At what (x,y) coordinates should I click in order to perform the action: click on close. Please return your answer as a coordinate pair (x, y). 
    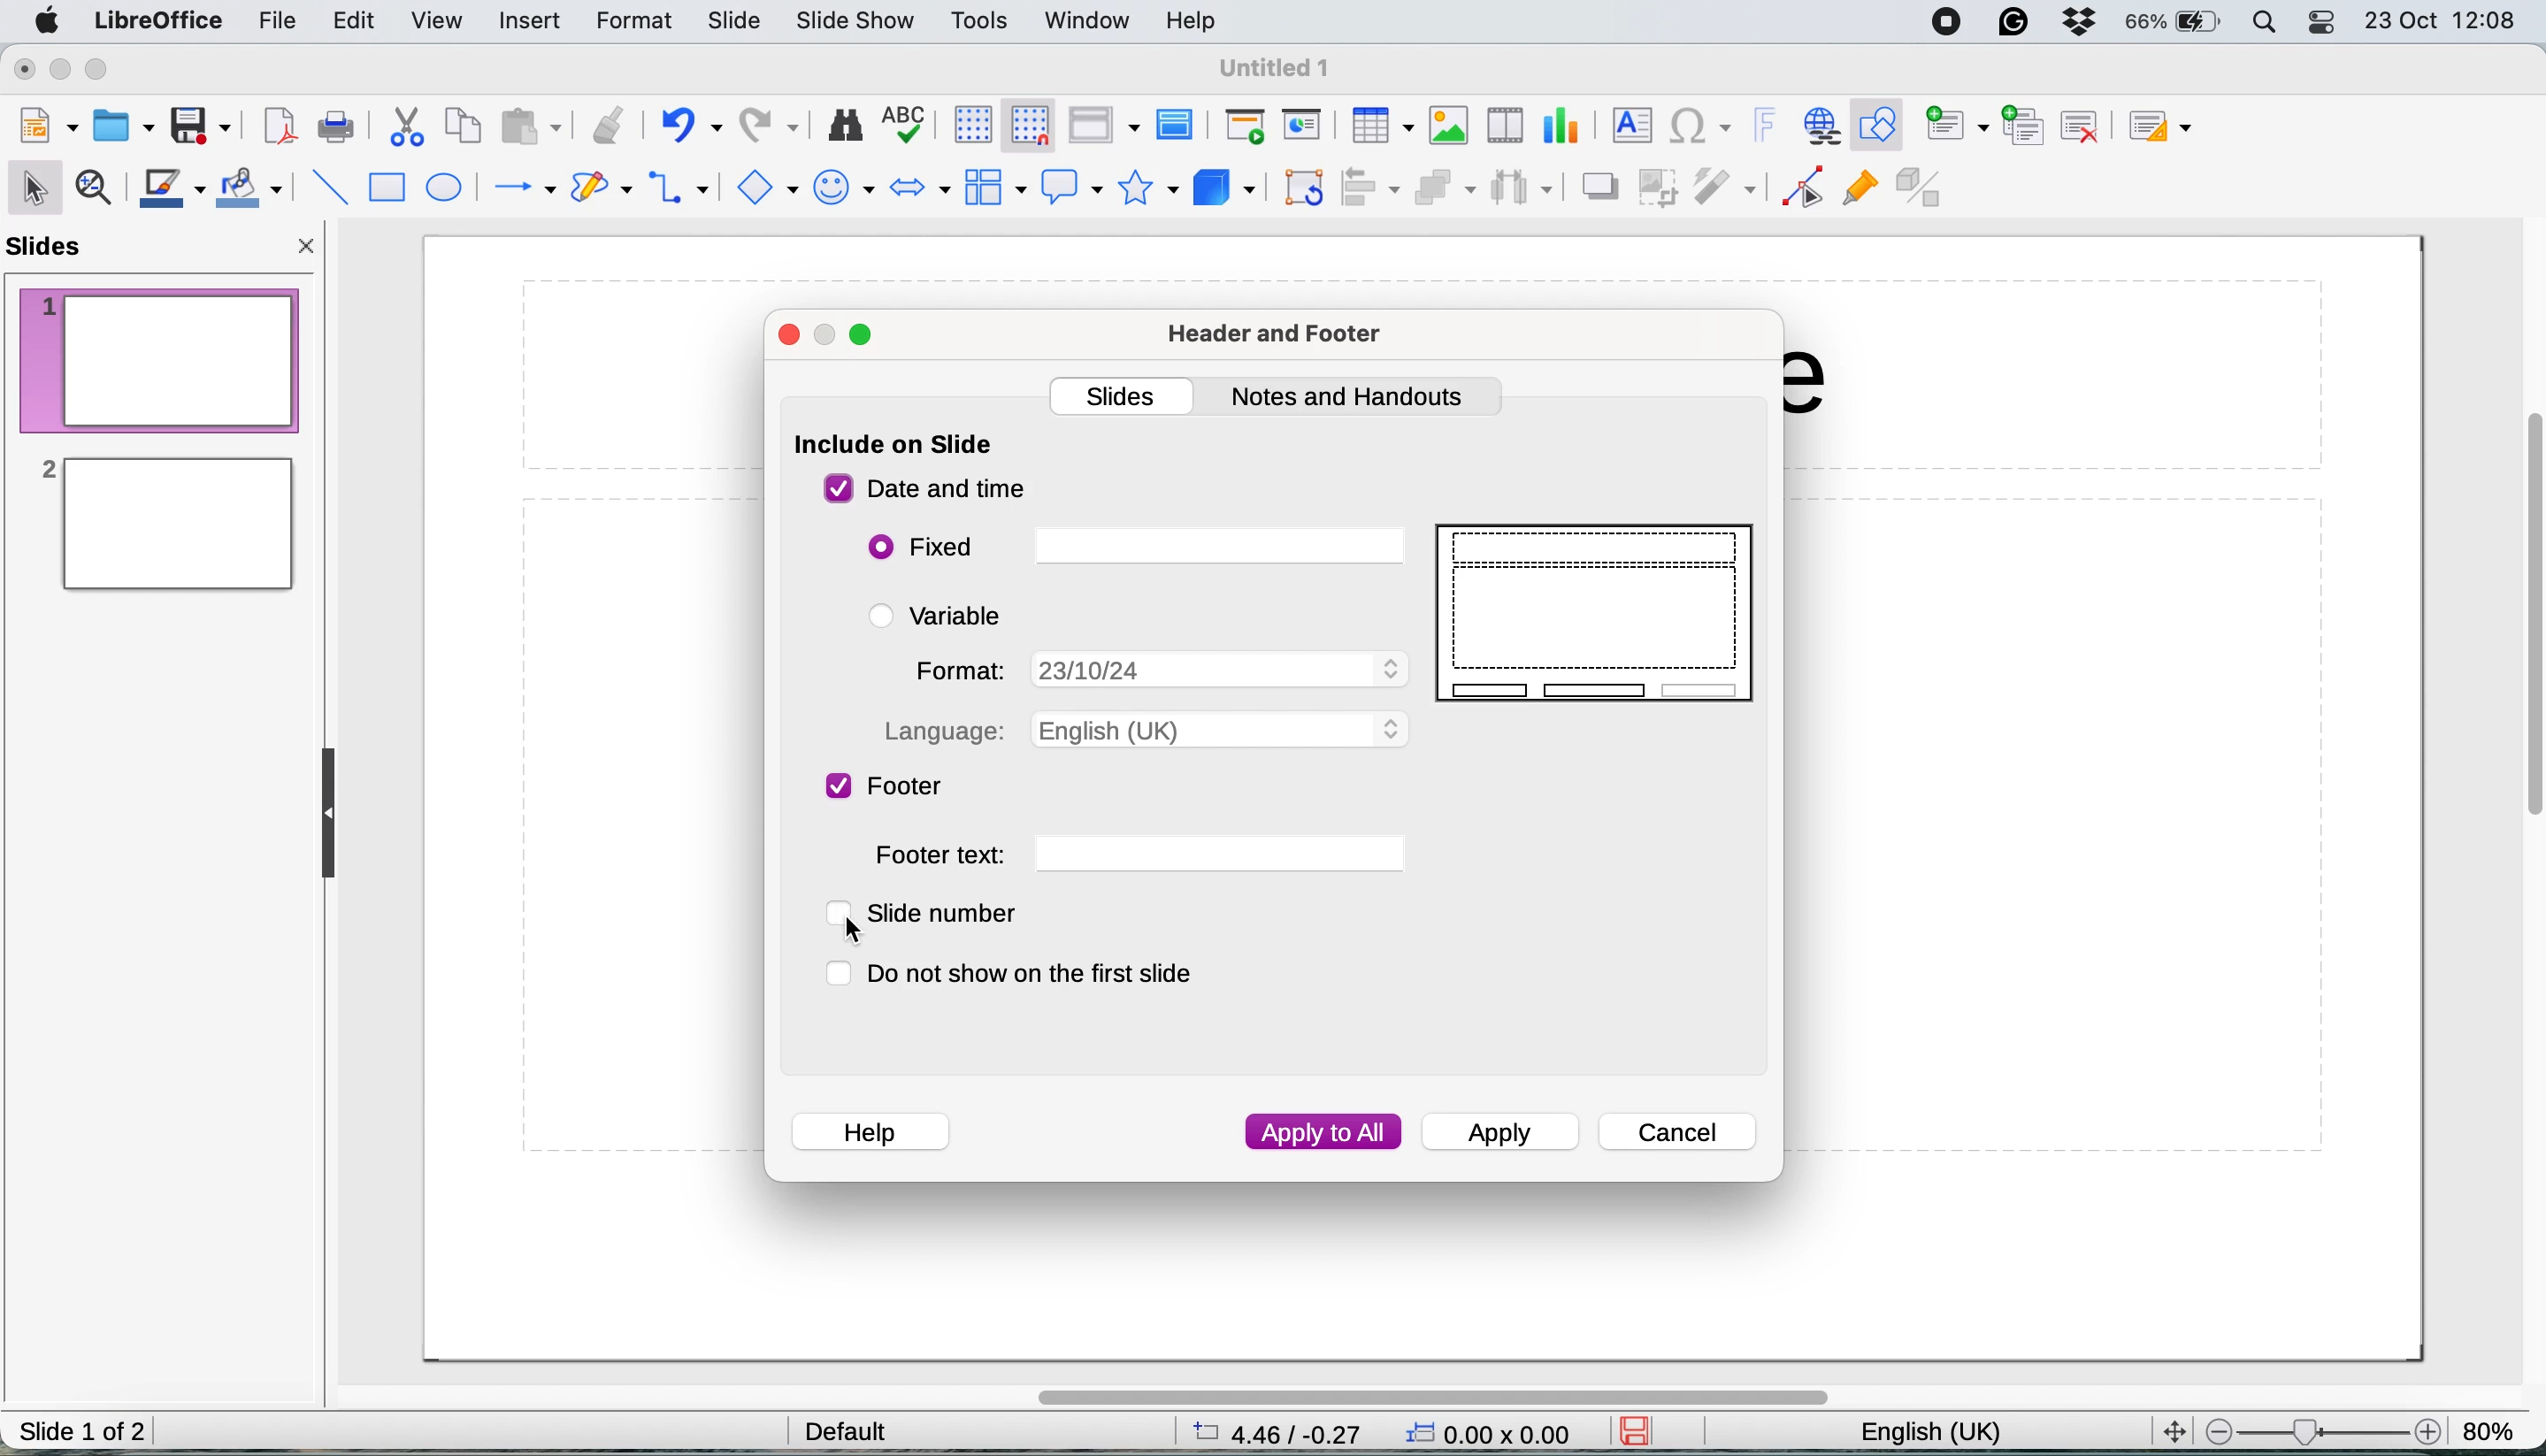
    Looking at the image, I should click on (791, 337).